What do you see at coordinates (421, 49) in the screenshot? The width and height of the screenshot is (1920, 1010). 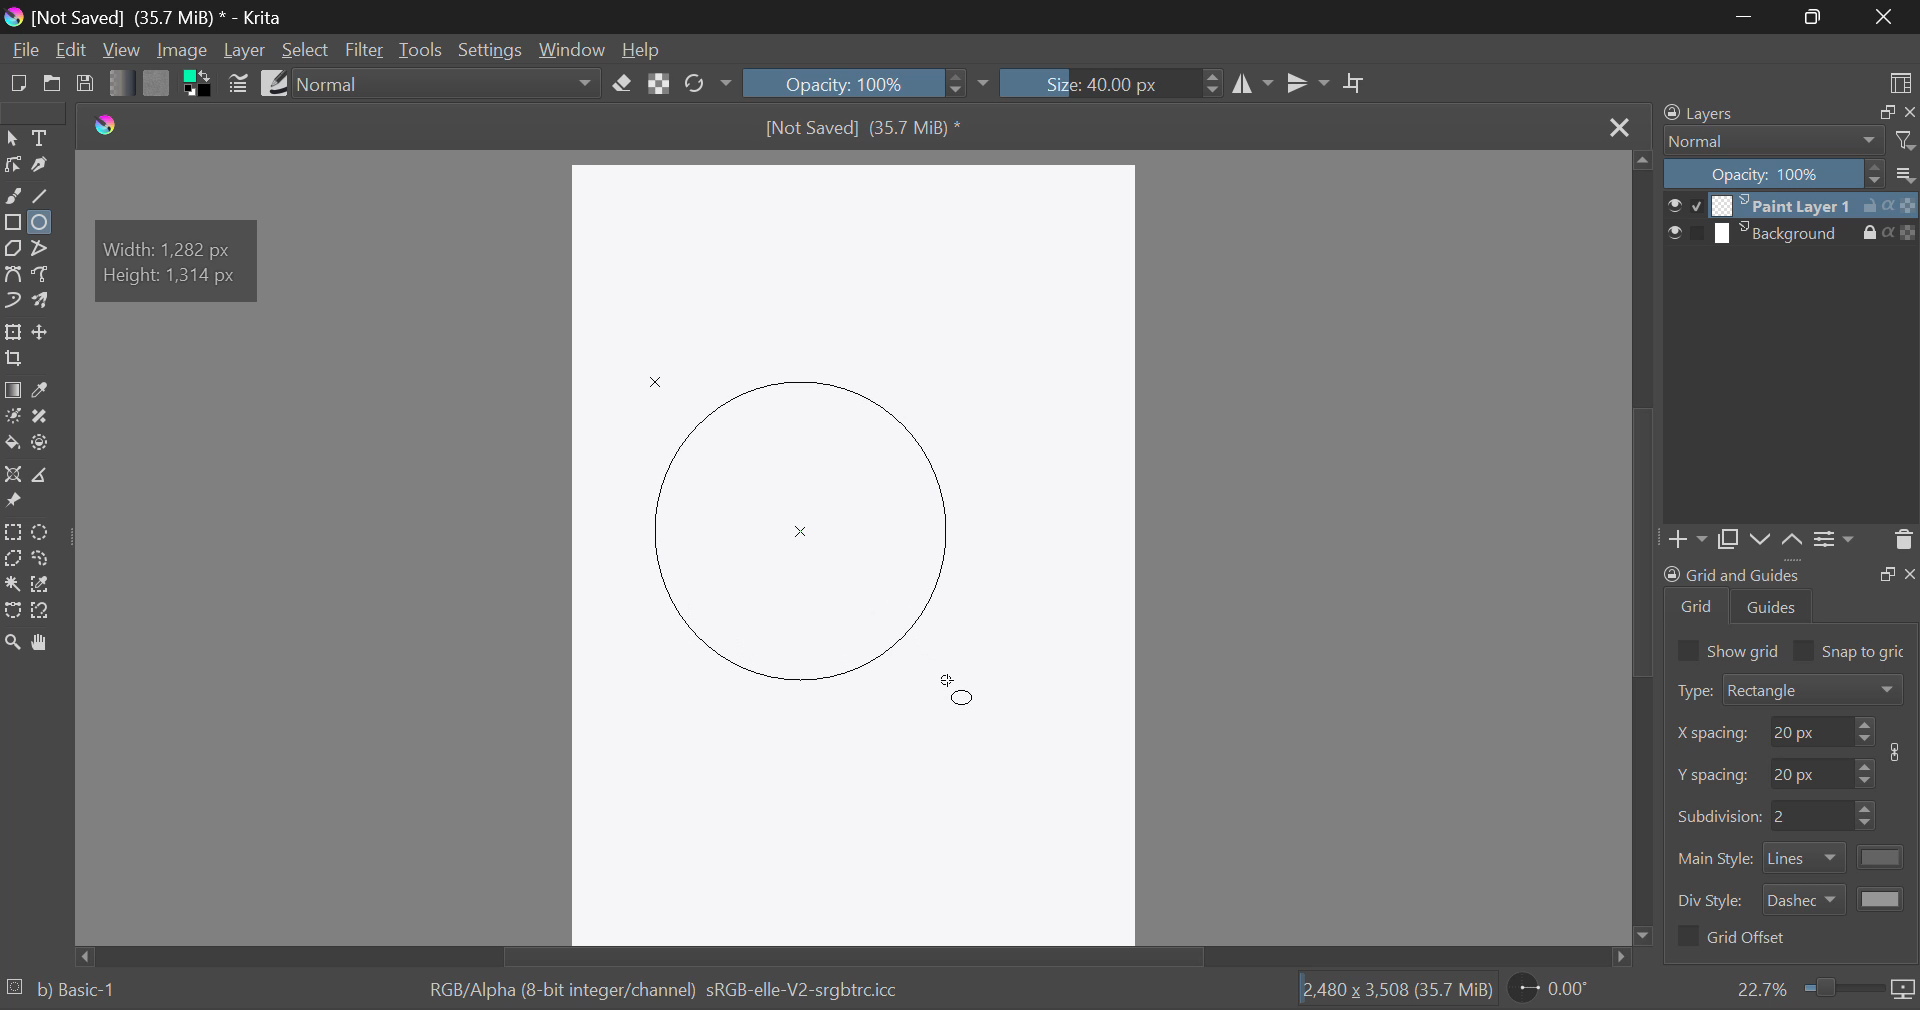 I see `Tools` at bounding box center [421, 49].